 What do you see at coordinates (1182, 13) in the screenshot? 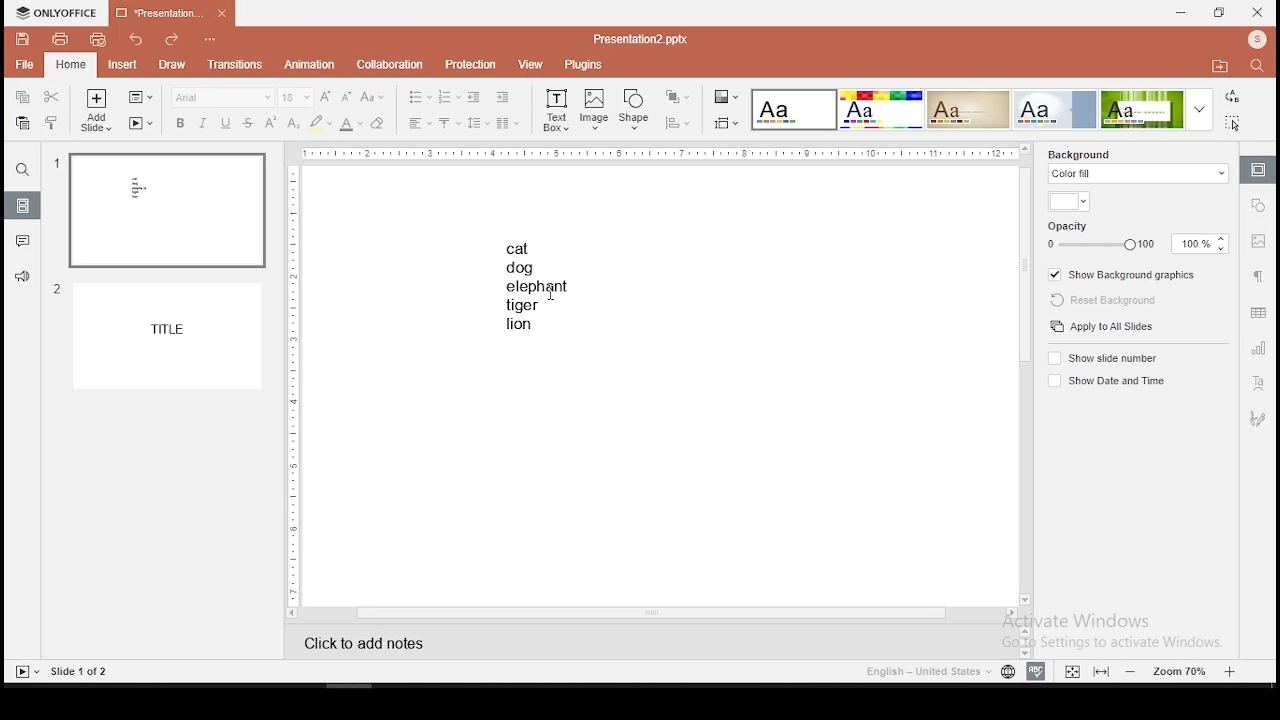
I see `minimize` at bounding box center [1182, 13].